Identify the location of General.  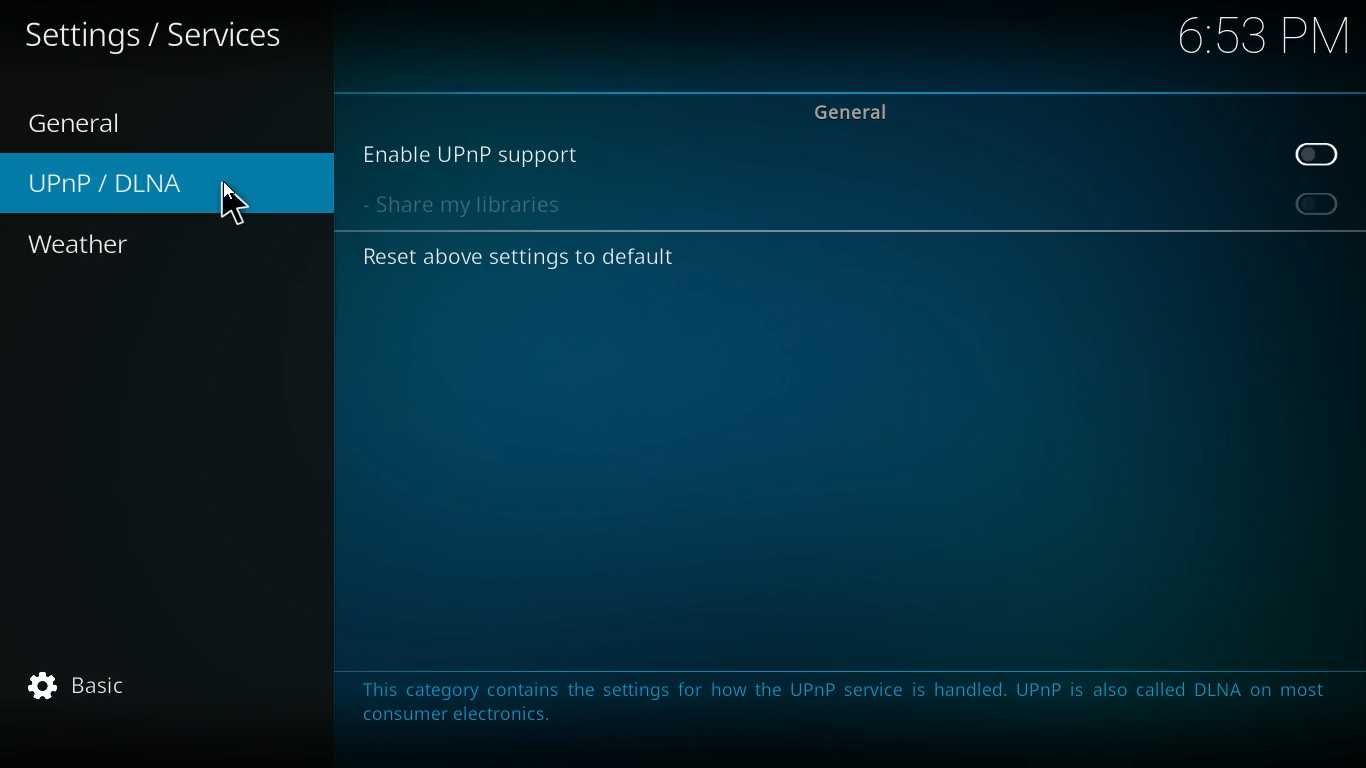
(854, 105).